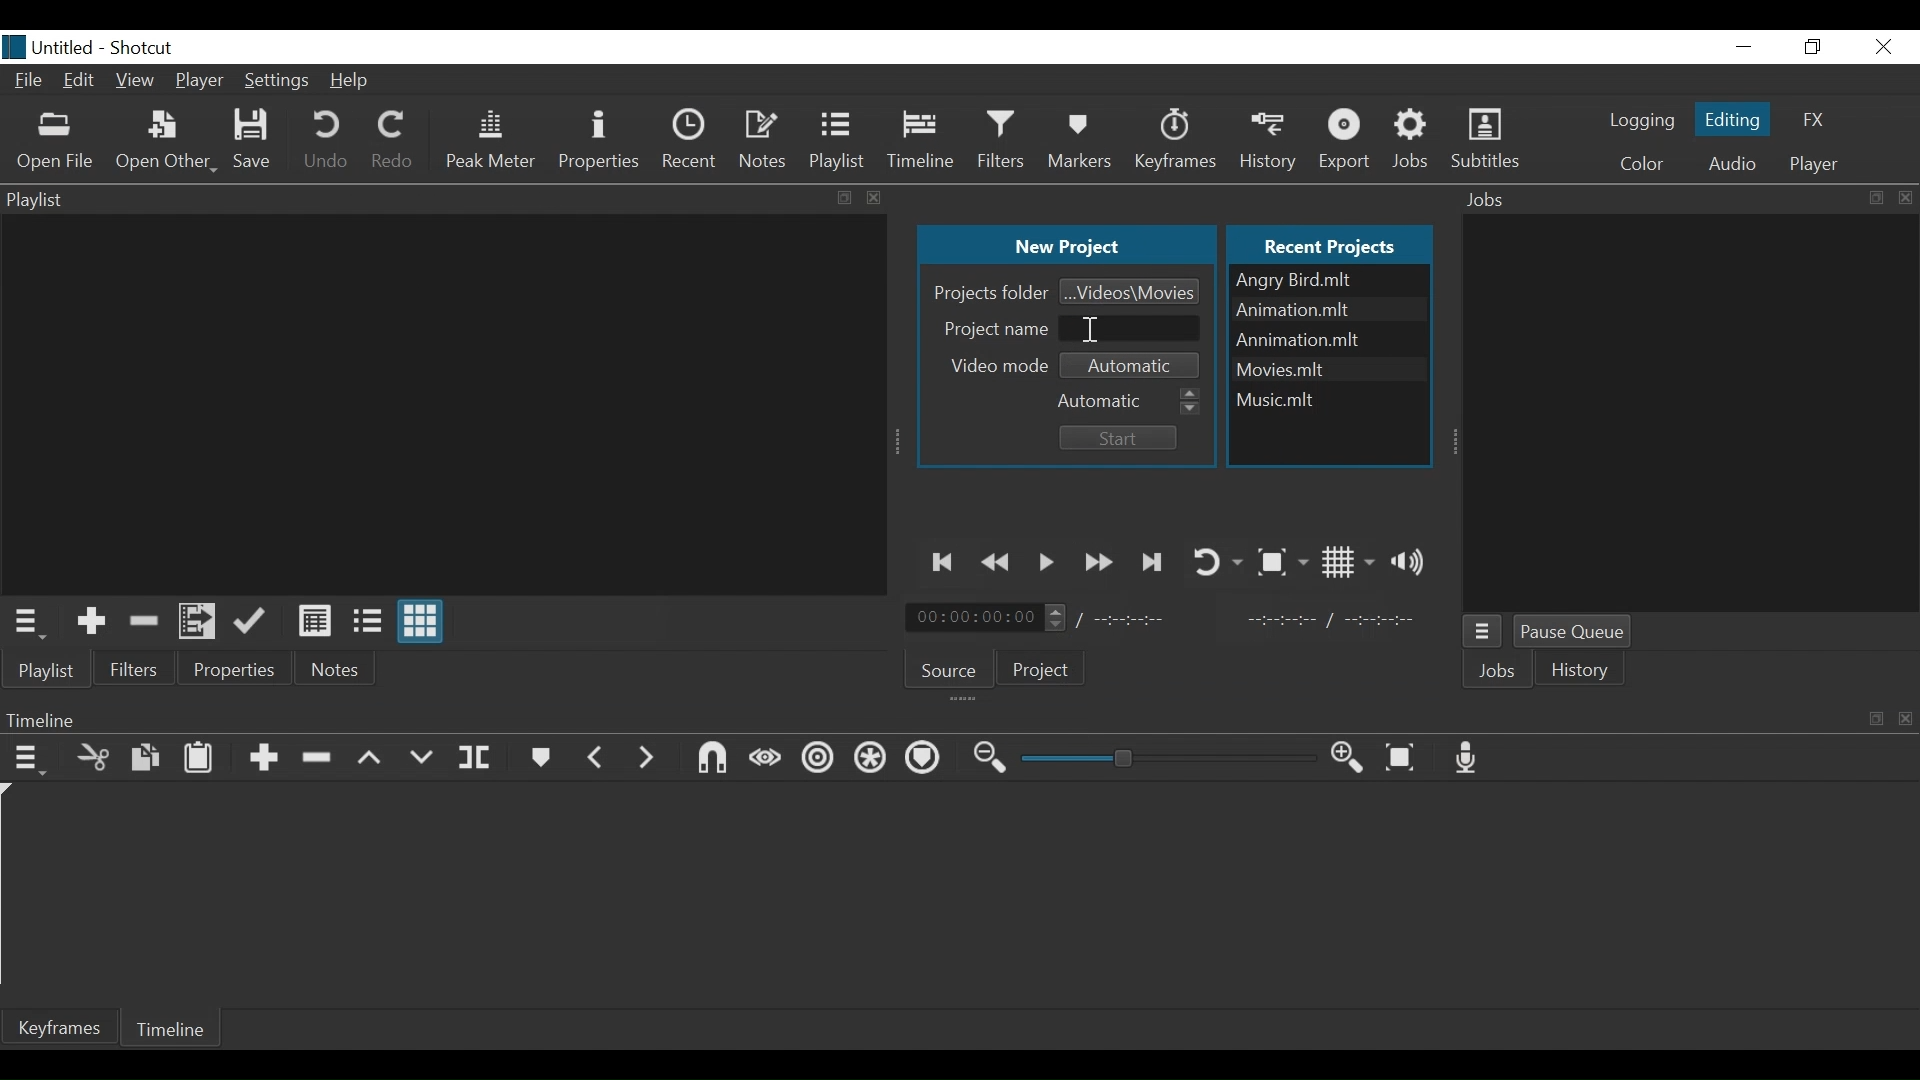 This screenshot has height=1080, width=1920. Describe the element at coordinates (1688, 199) in the screenshot. I see `Jobs Panel` at that location.